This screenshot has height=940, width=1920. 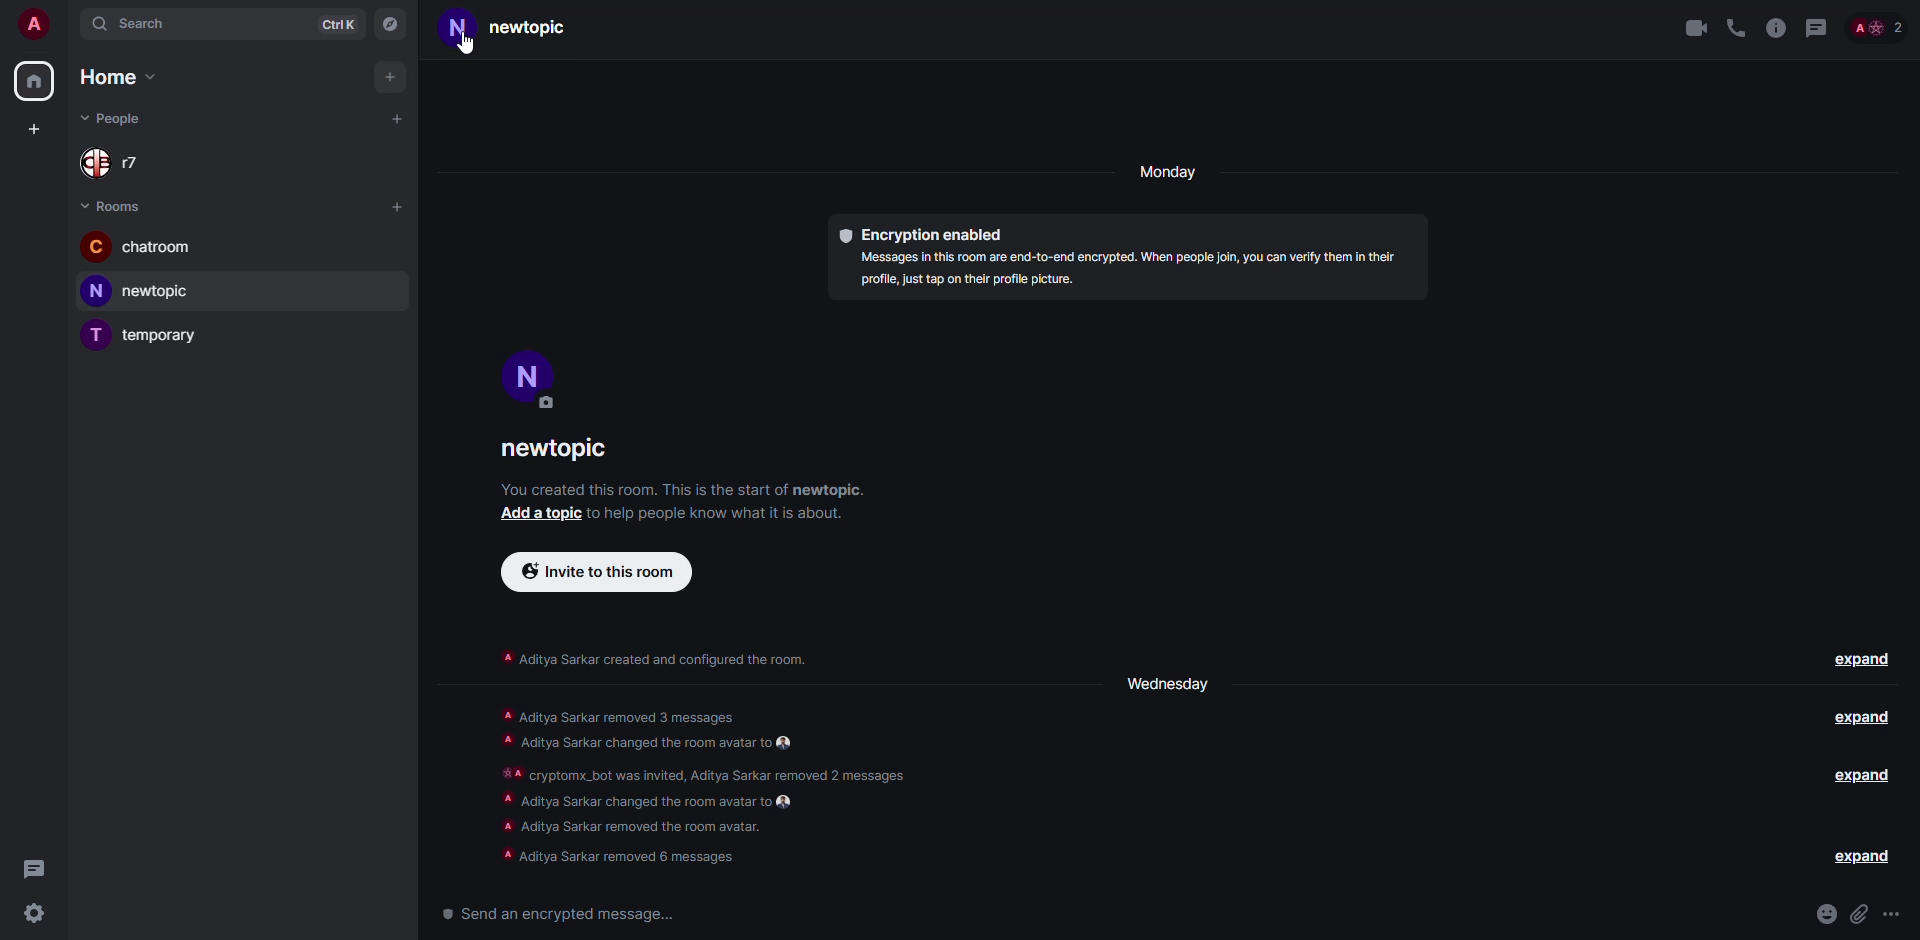 I want to click on > to help people know what it is about., so click(x=711, y=513).